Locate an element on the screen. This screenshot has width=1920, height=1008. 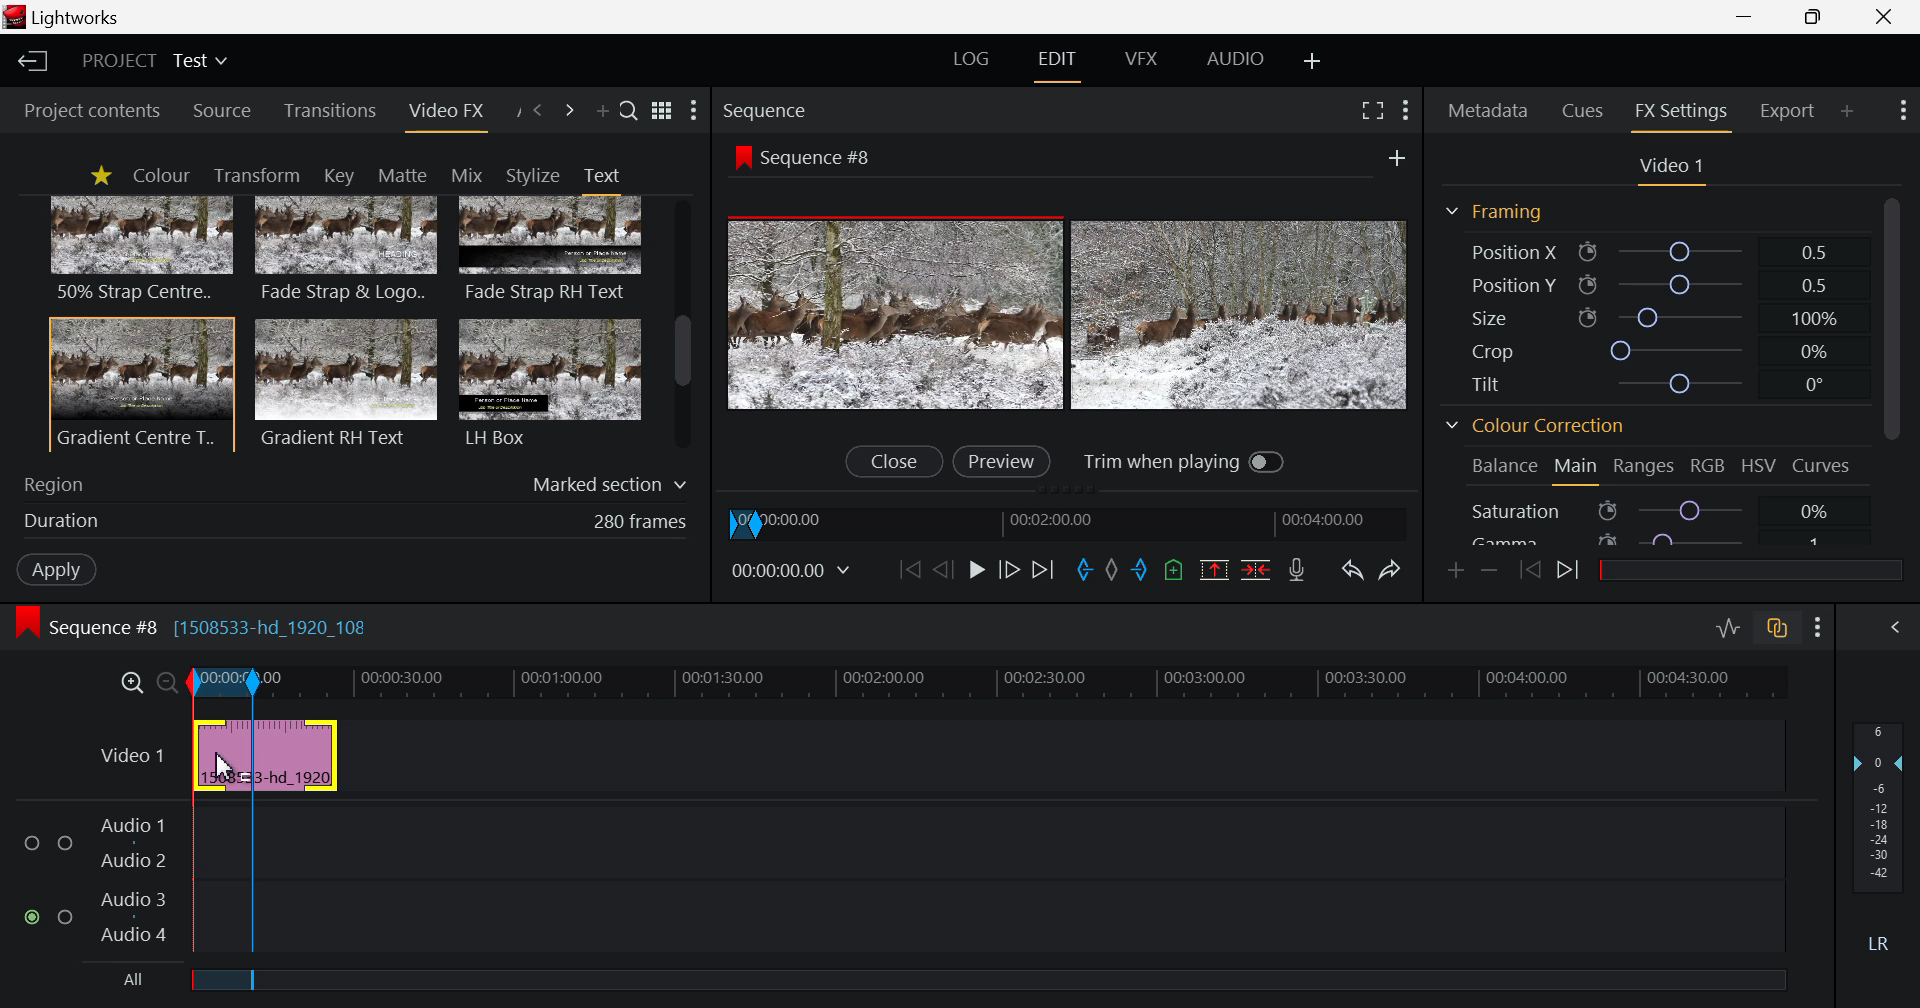
Frame Time is located at coordinates (796, 571).